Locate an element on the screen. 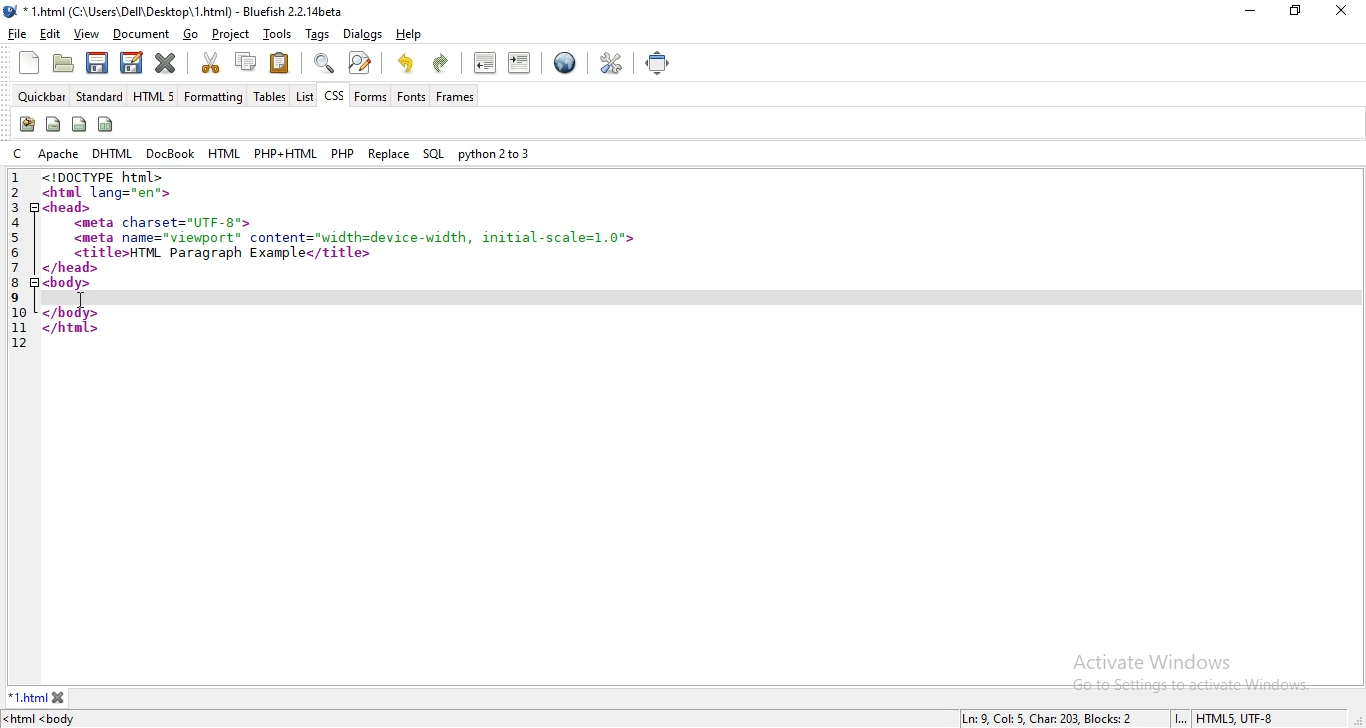  </html> is located at coordinates (70, 329).